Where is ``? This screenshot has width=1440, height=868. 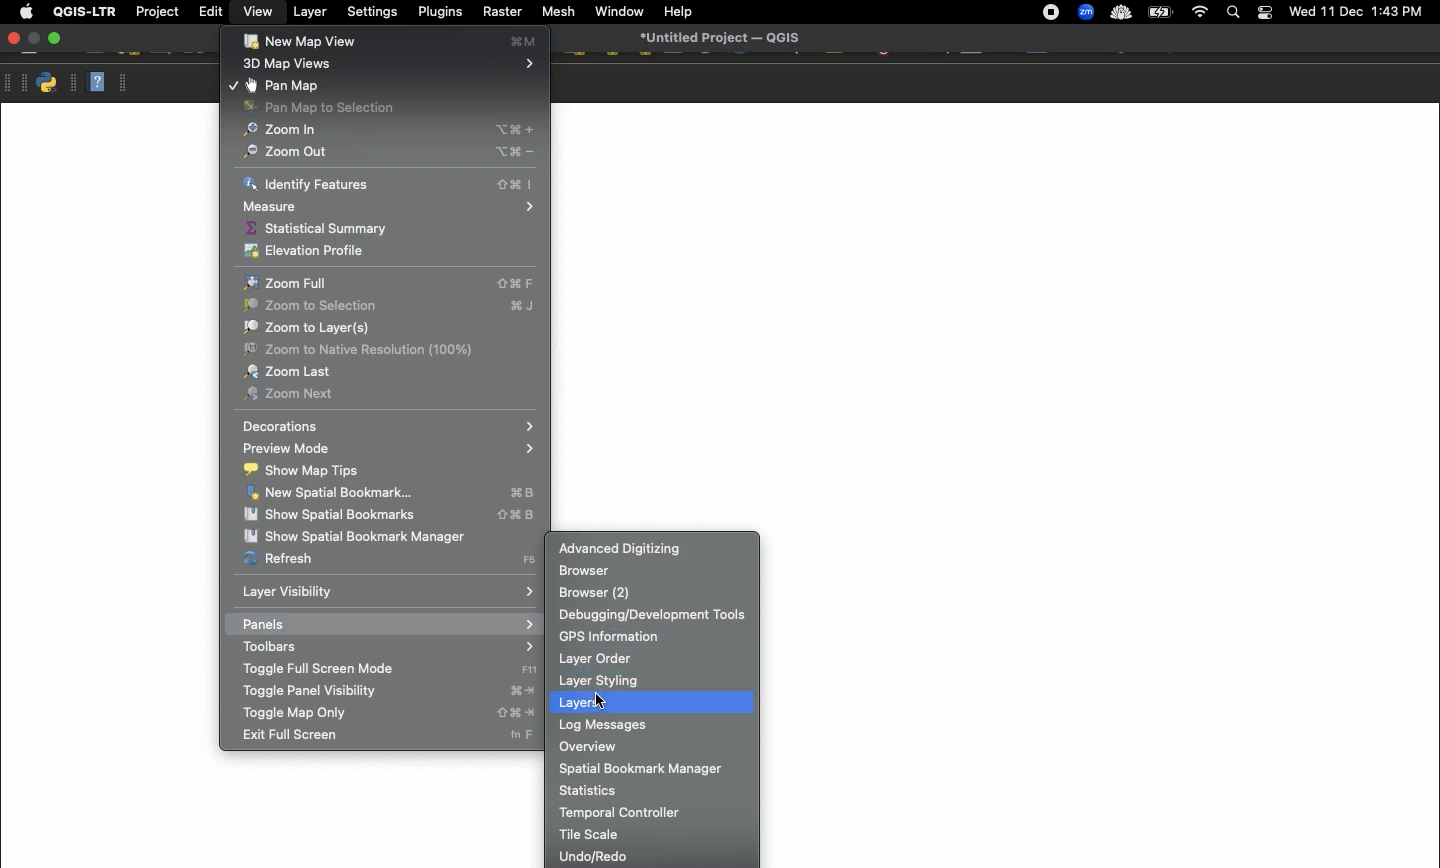  is located at coordinates (25, 82).